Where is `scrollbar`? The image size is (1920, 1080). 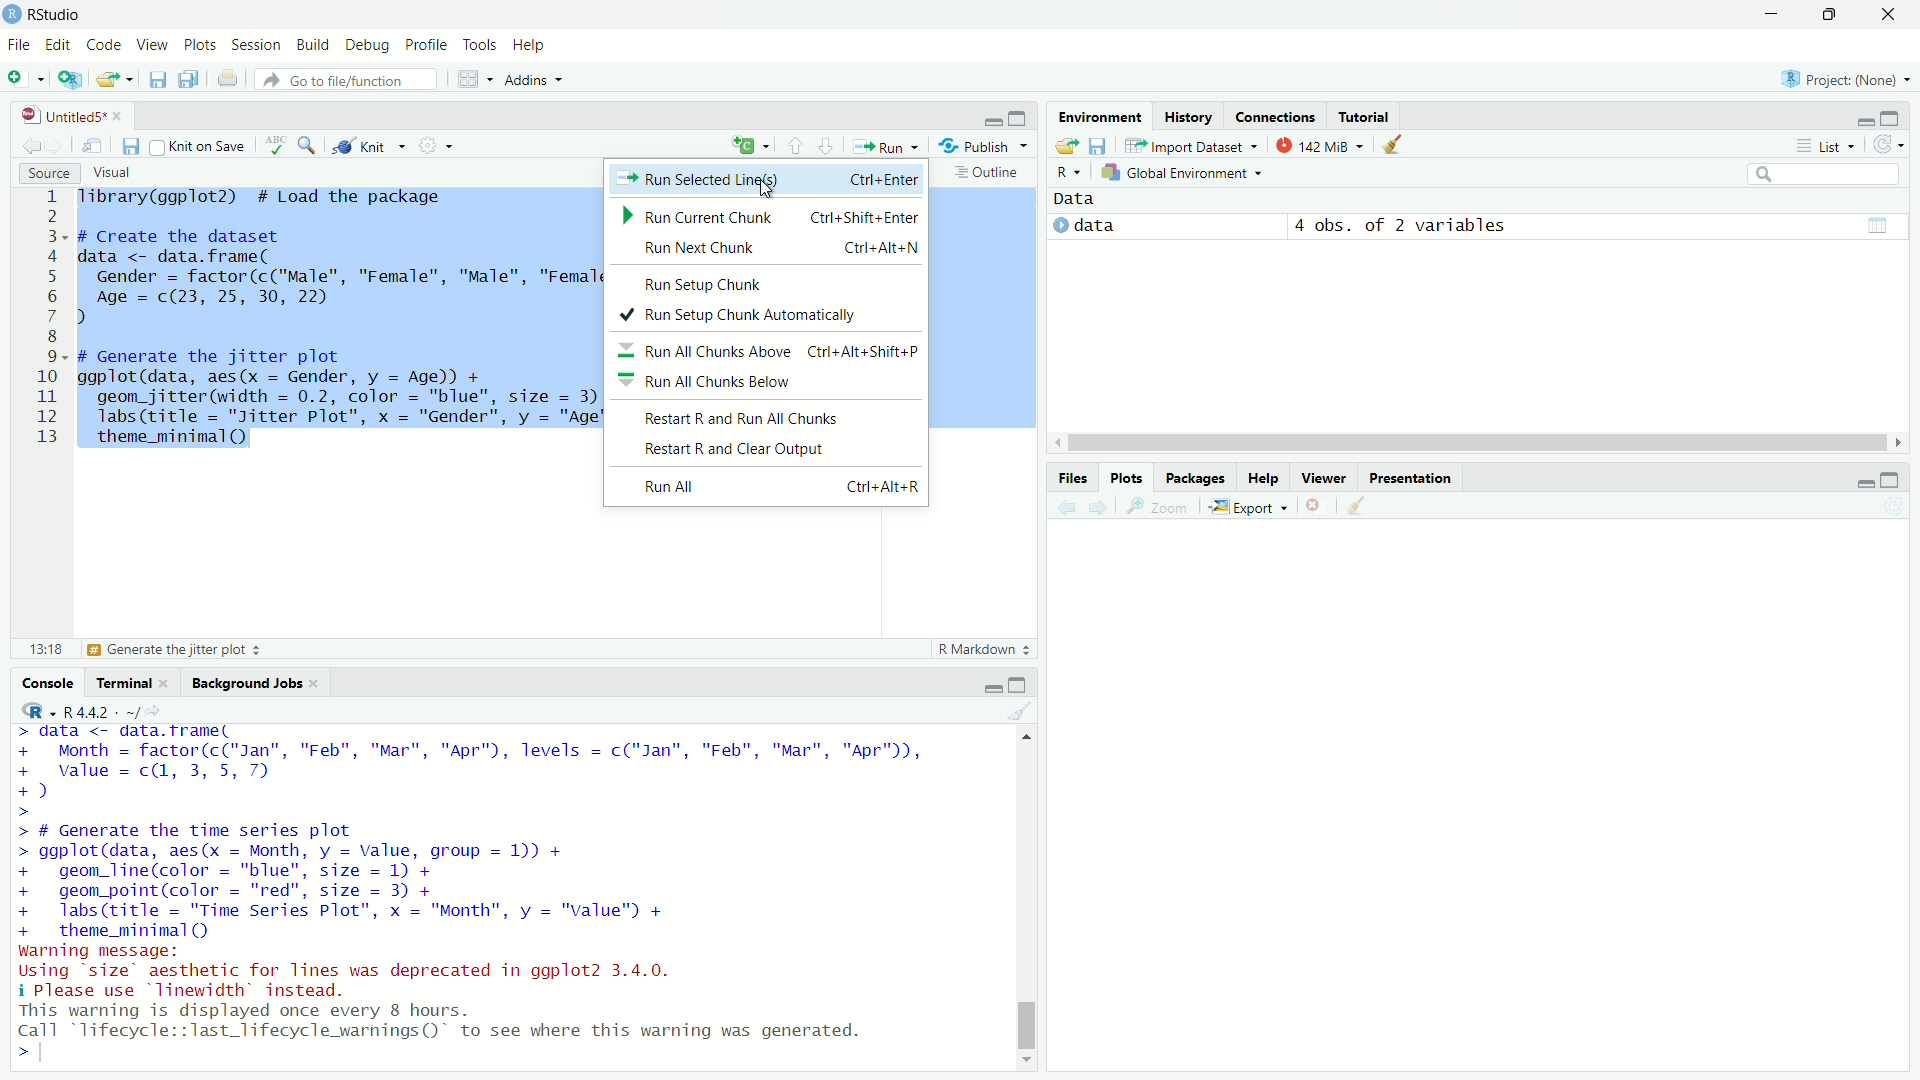 scrollbar is located at coordinates (1479, 445).